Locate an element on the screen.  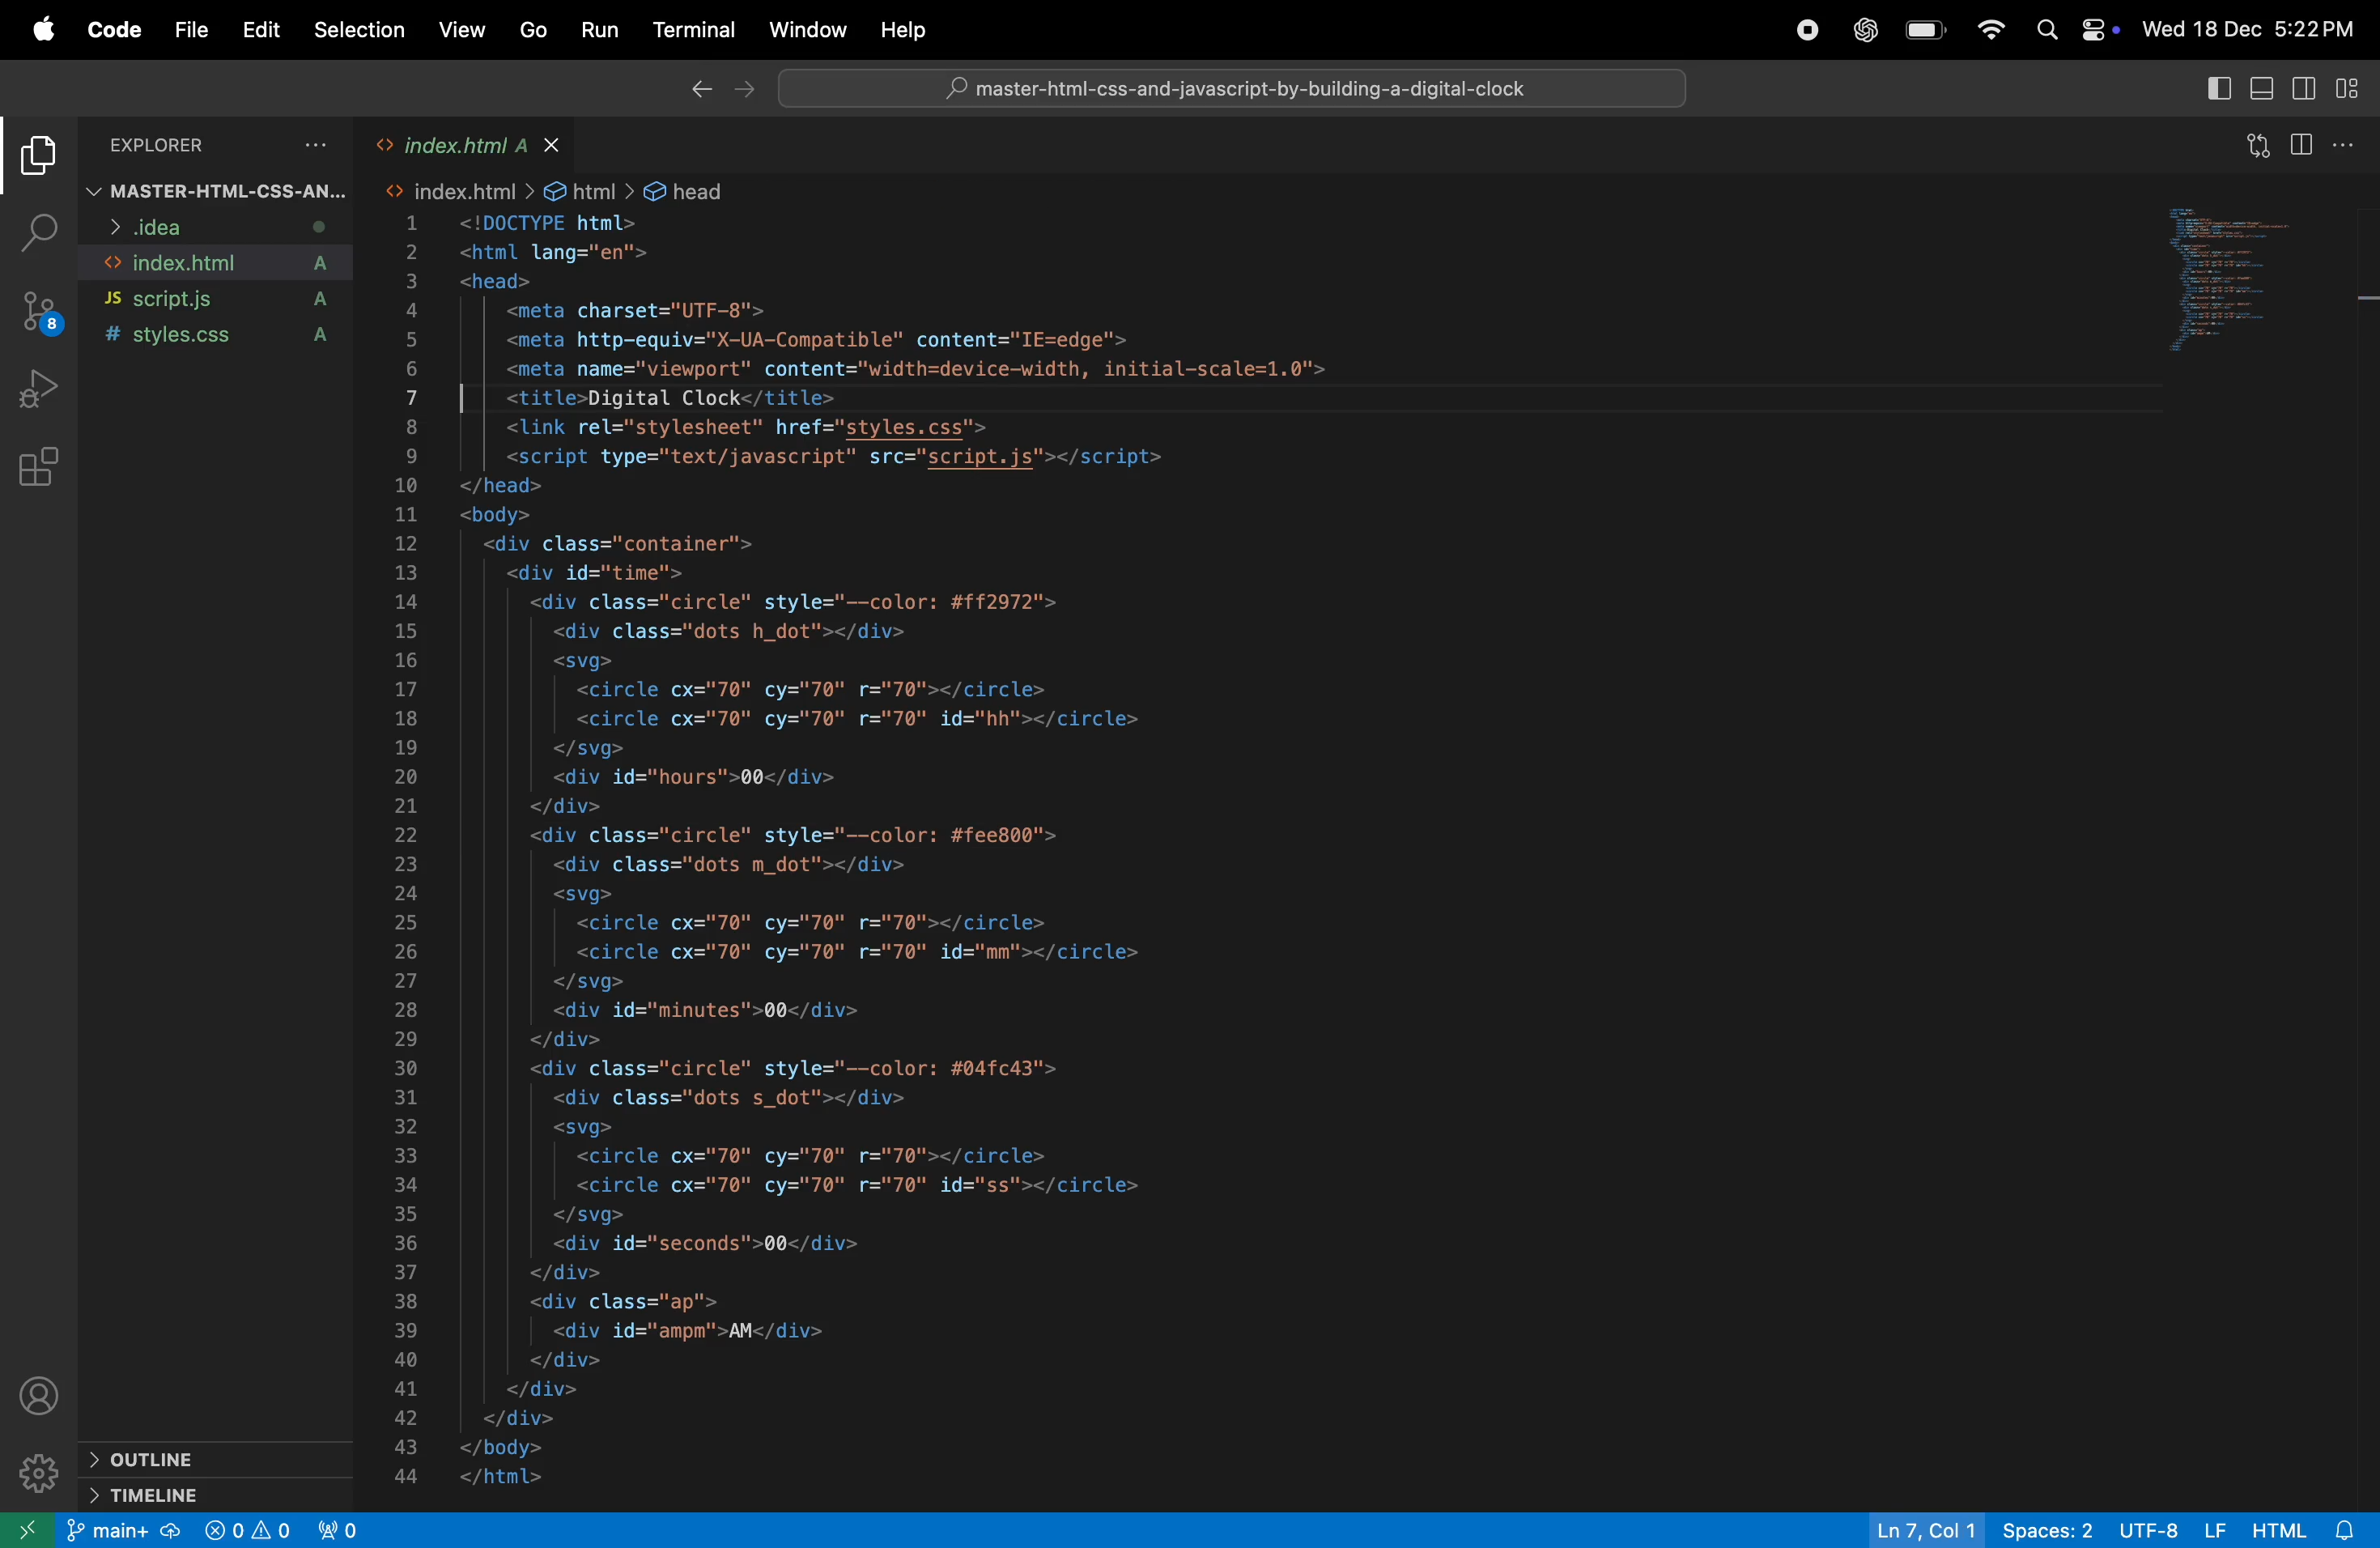
options is located at coordinates (2354, 148).